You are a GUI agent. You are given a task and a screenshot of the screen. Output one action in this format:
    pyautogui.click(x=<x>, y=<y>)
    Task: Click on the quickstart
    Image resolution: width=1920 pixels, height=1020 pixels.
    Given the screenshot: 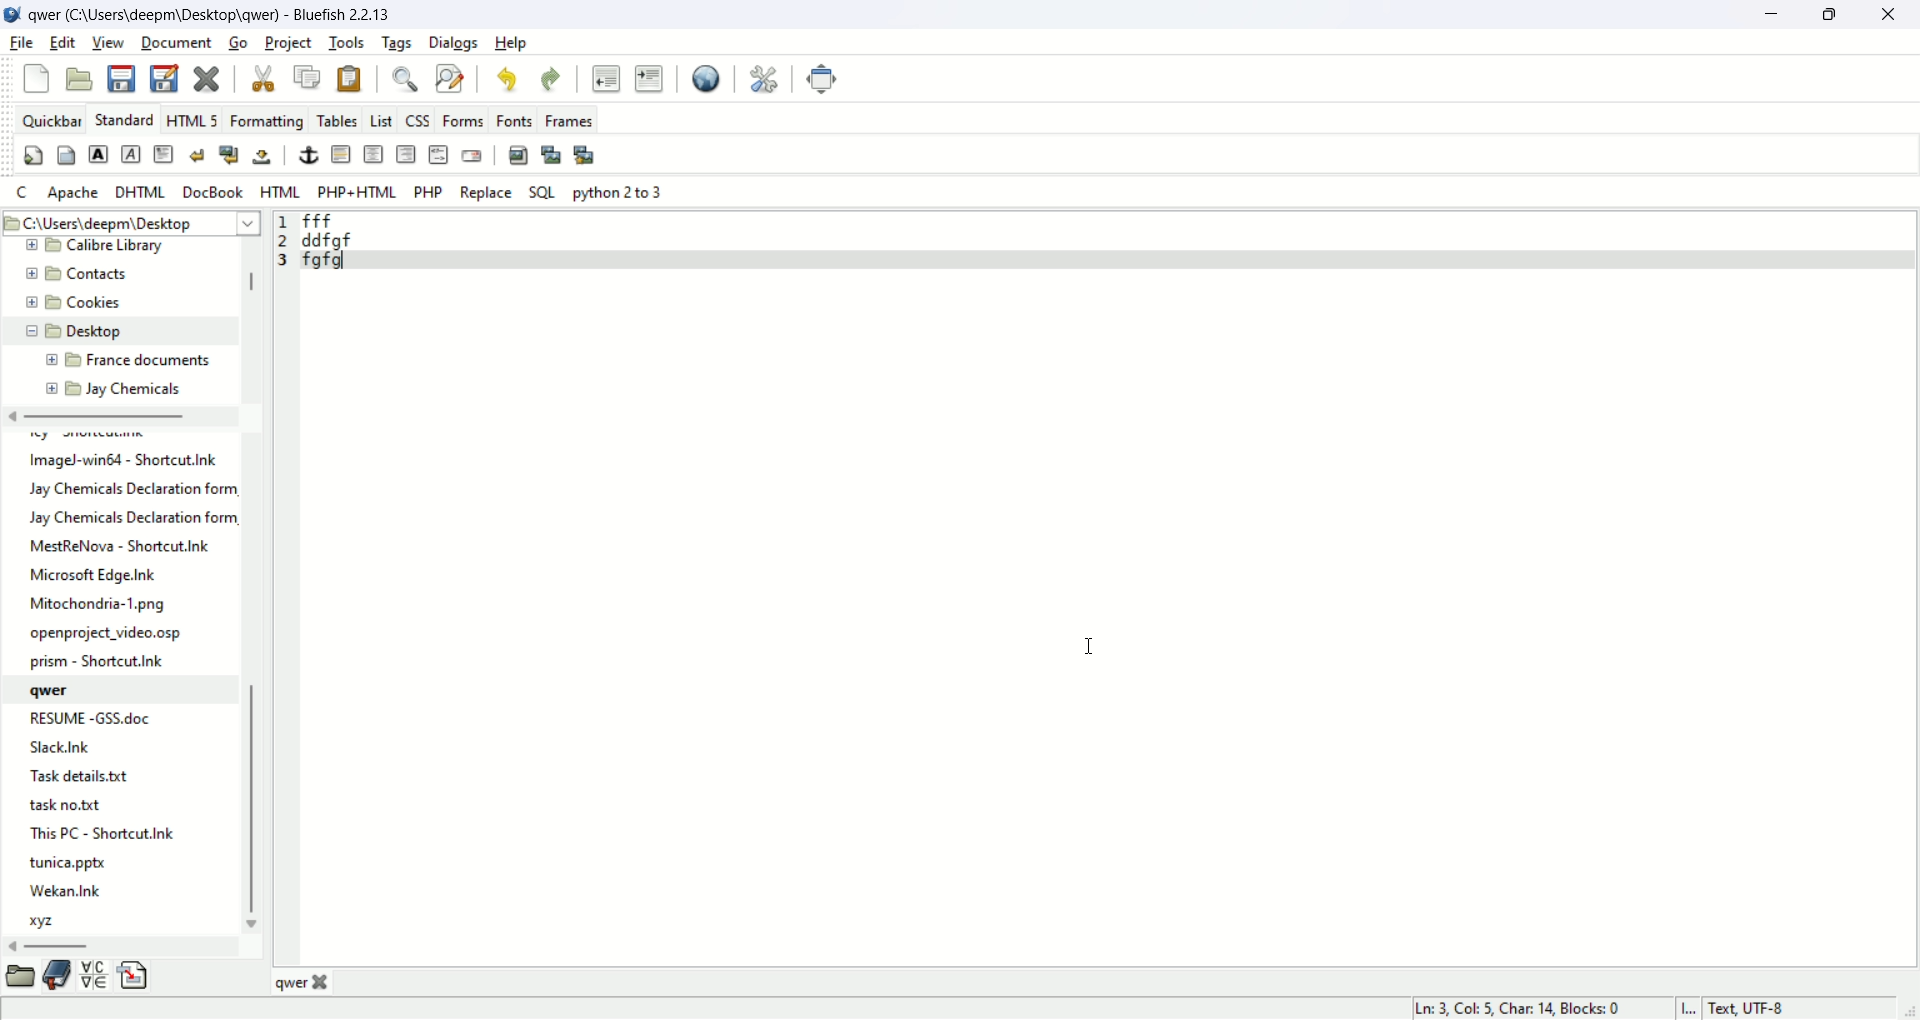 What is the action you would take?
    pyautogui.click(x=35, y=155)
    